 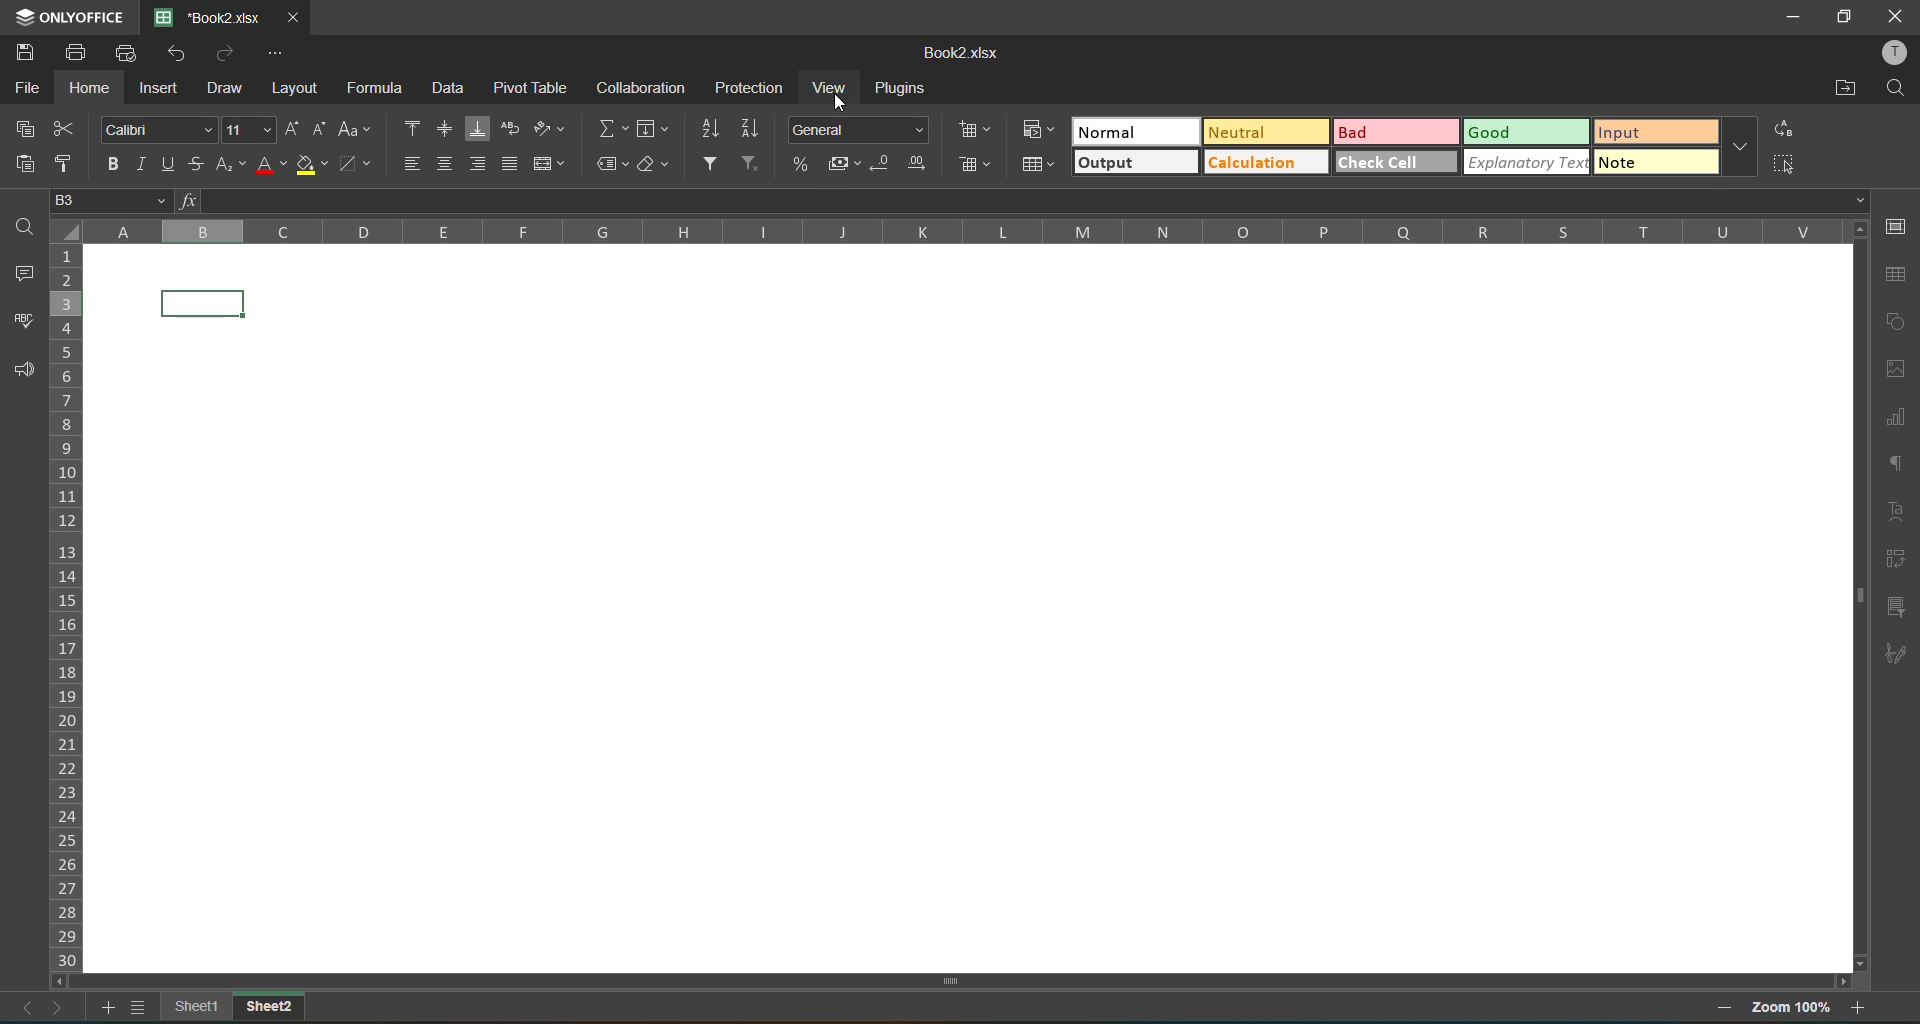 I want to click on good, so click(x=1529, y=130).